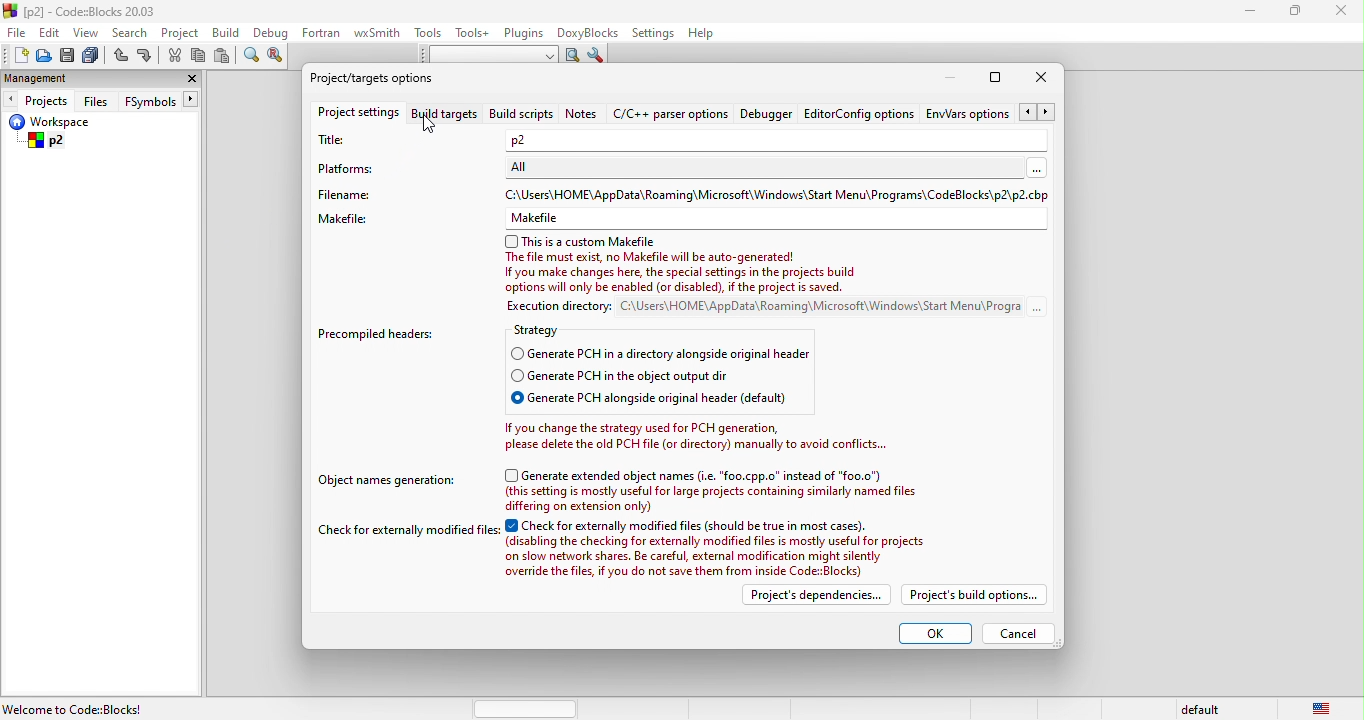 Image resolution: width=1364 pixels, height=720 pixels. I want to click on management, so click(51, 78).